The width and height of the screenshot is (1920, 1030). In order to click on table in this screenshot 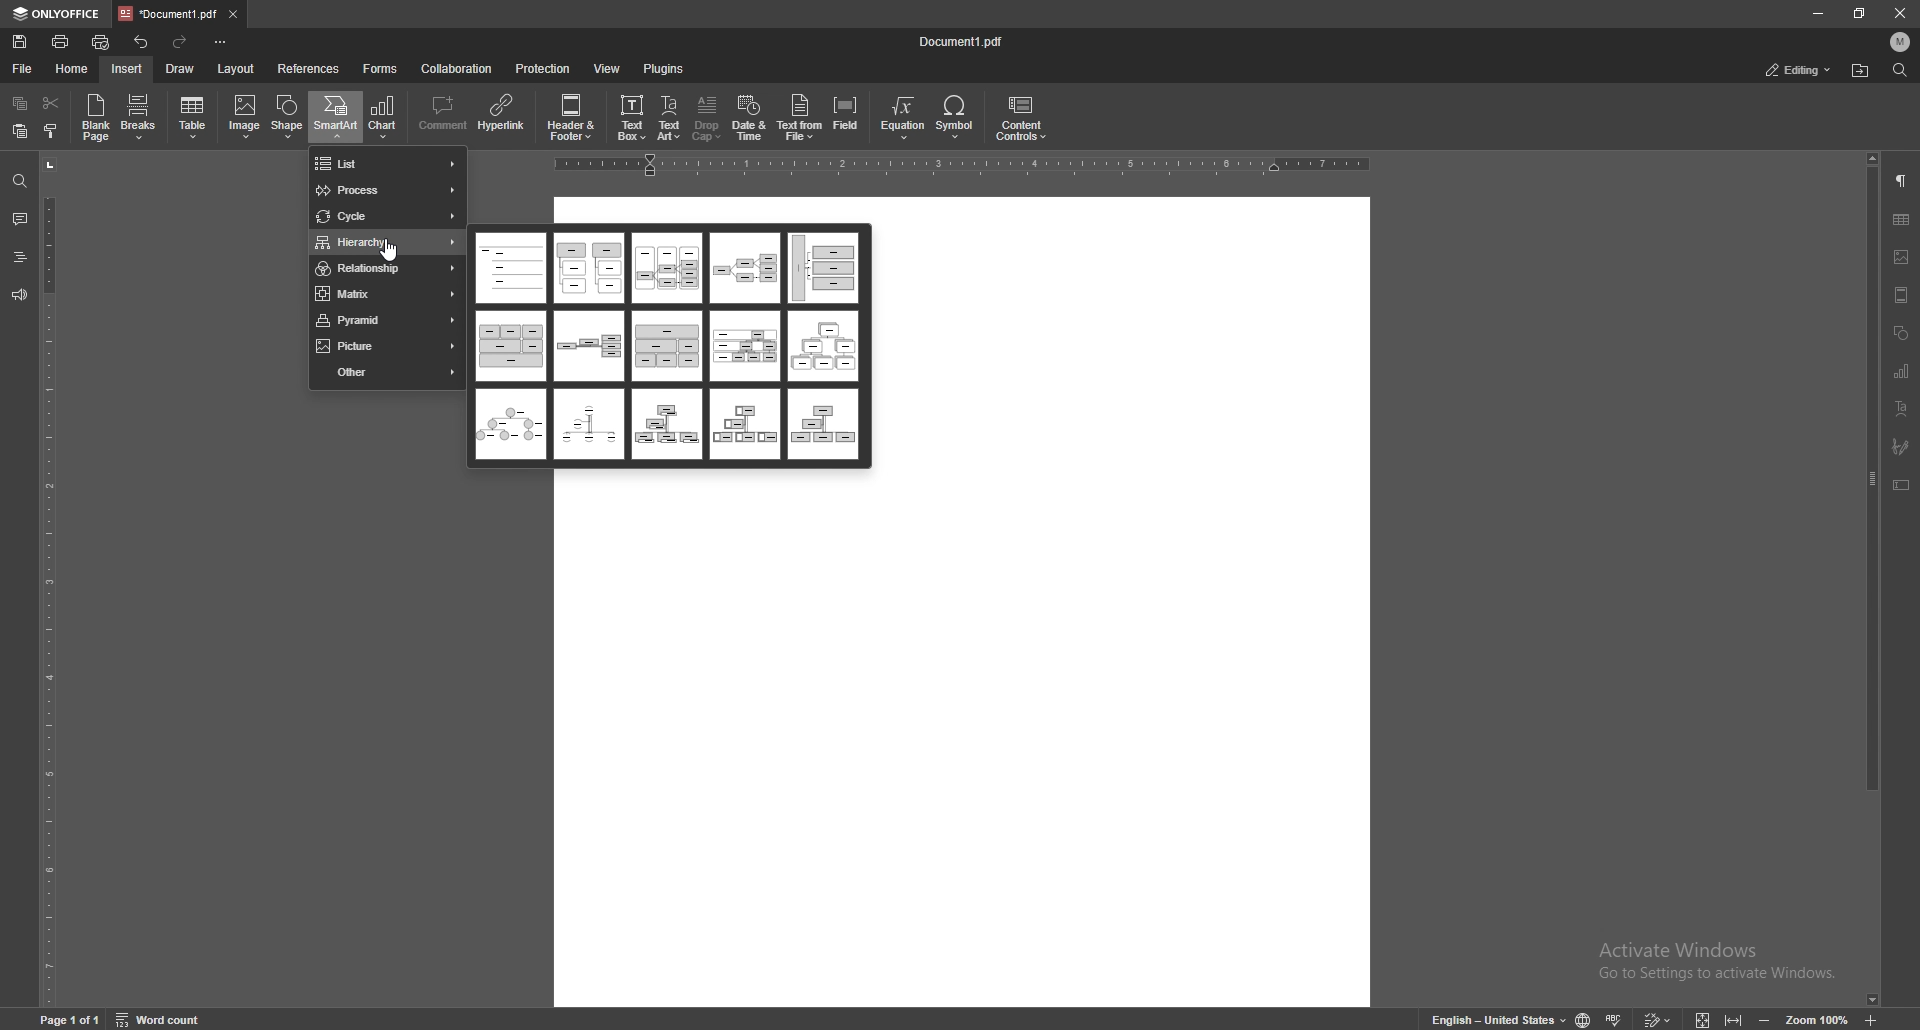, I will do `click(194, 118)`.